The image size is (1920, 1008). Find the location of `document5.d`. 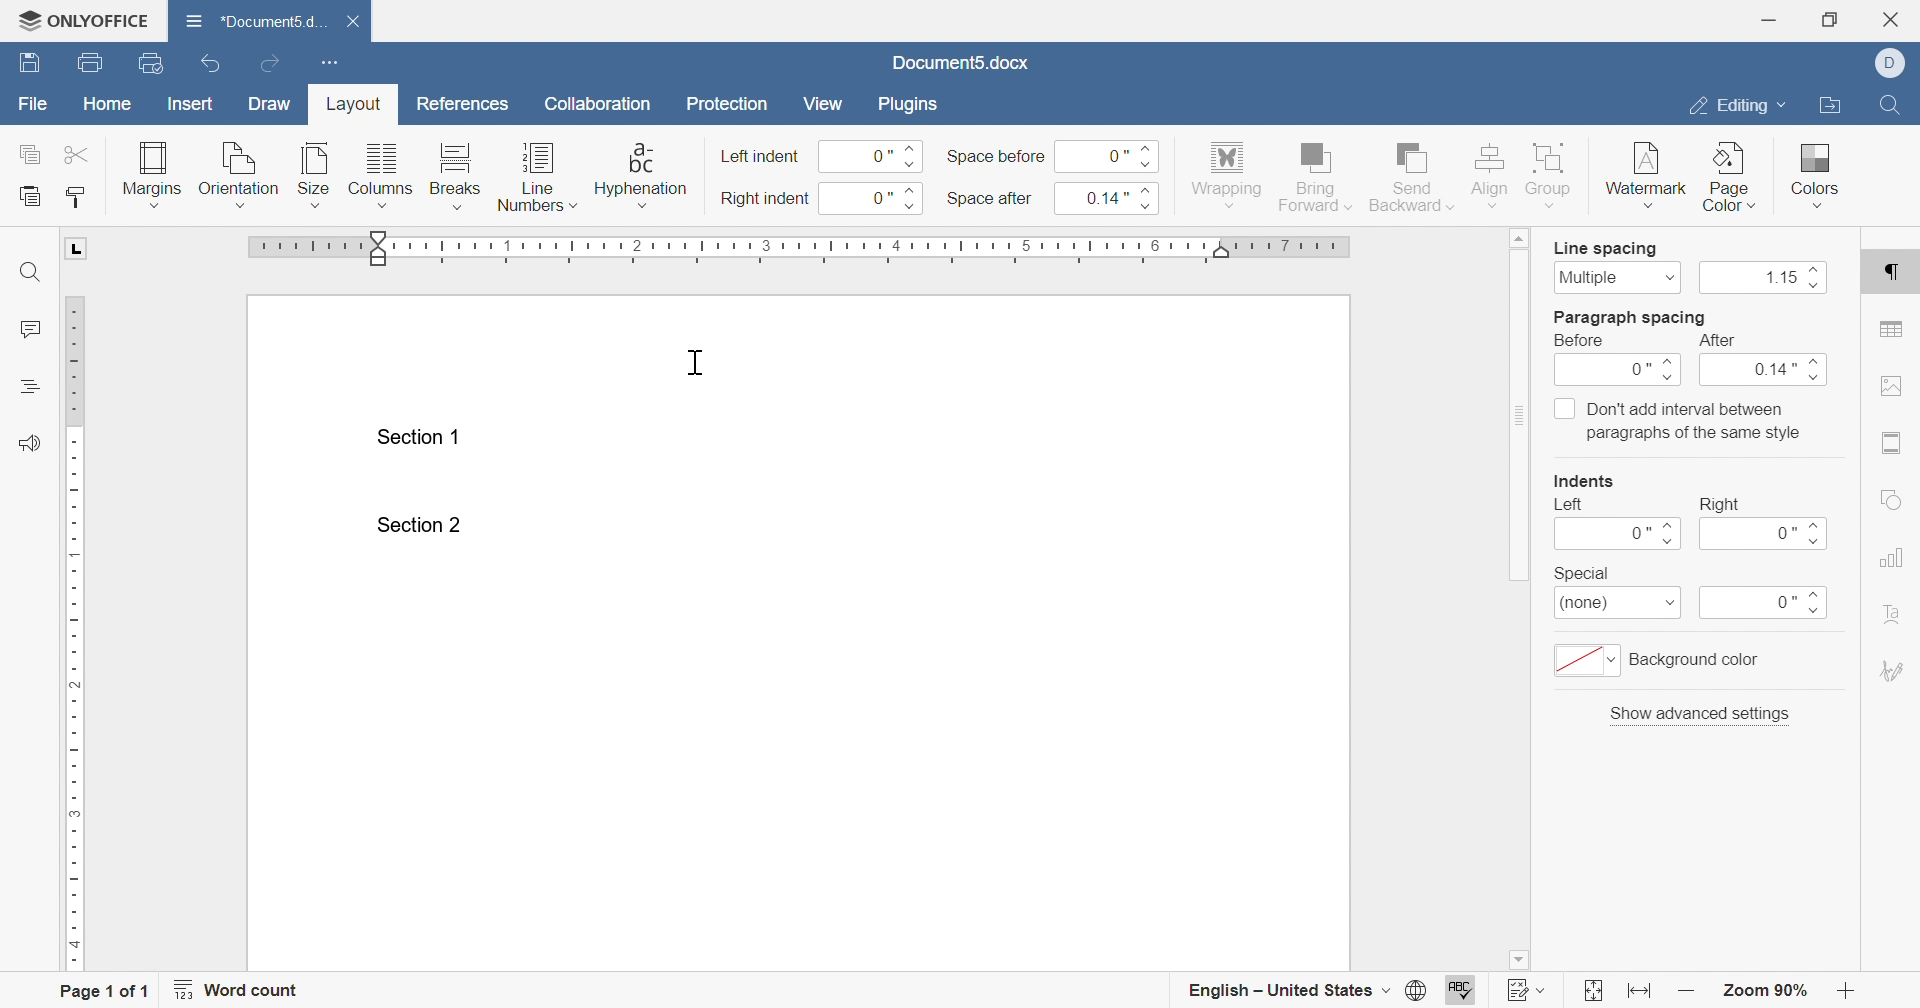

document5.d is located at coordinates (258, 20).